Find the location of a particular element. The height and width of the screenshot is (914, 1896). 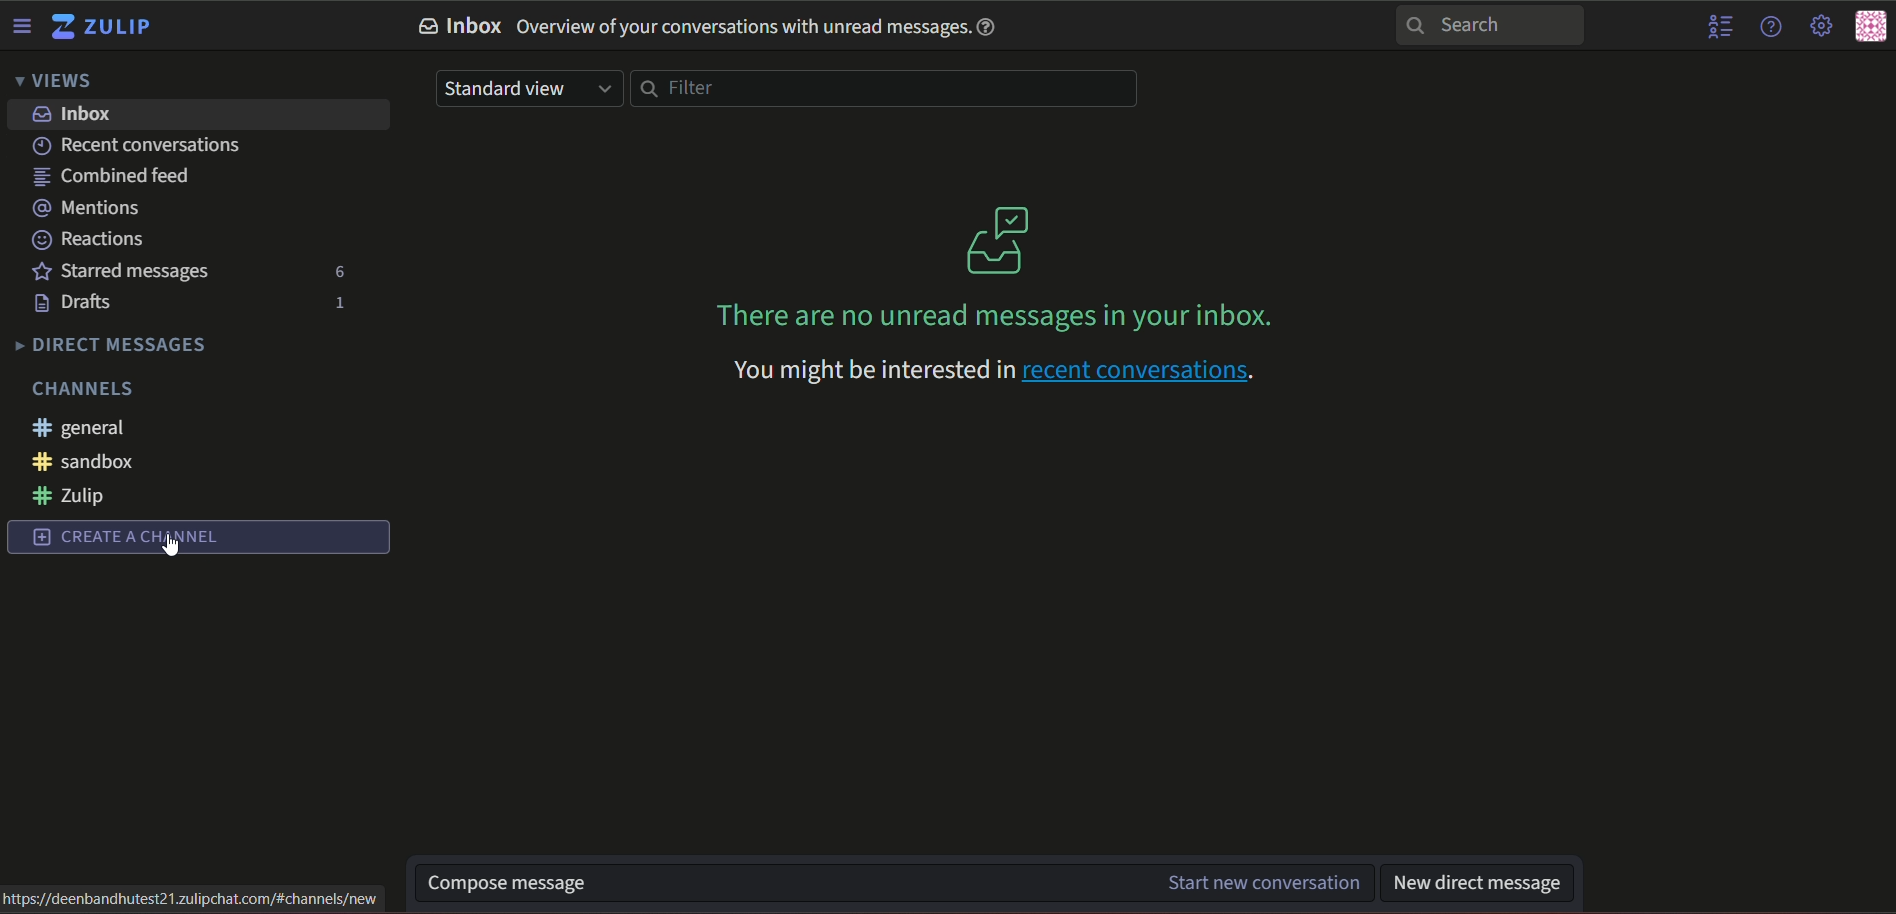

#general is located at coordinates (89, 430).